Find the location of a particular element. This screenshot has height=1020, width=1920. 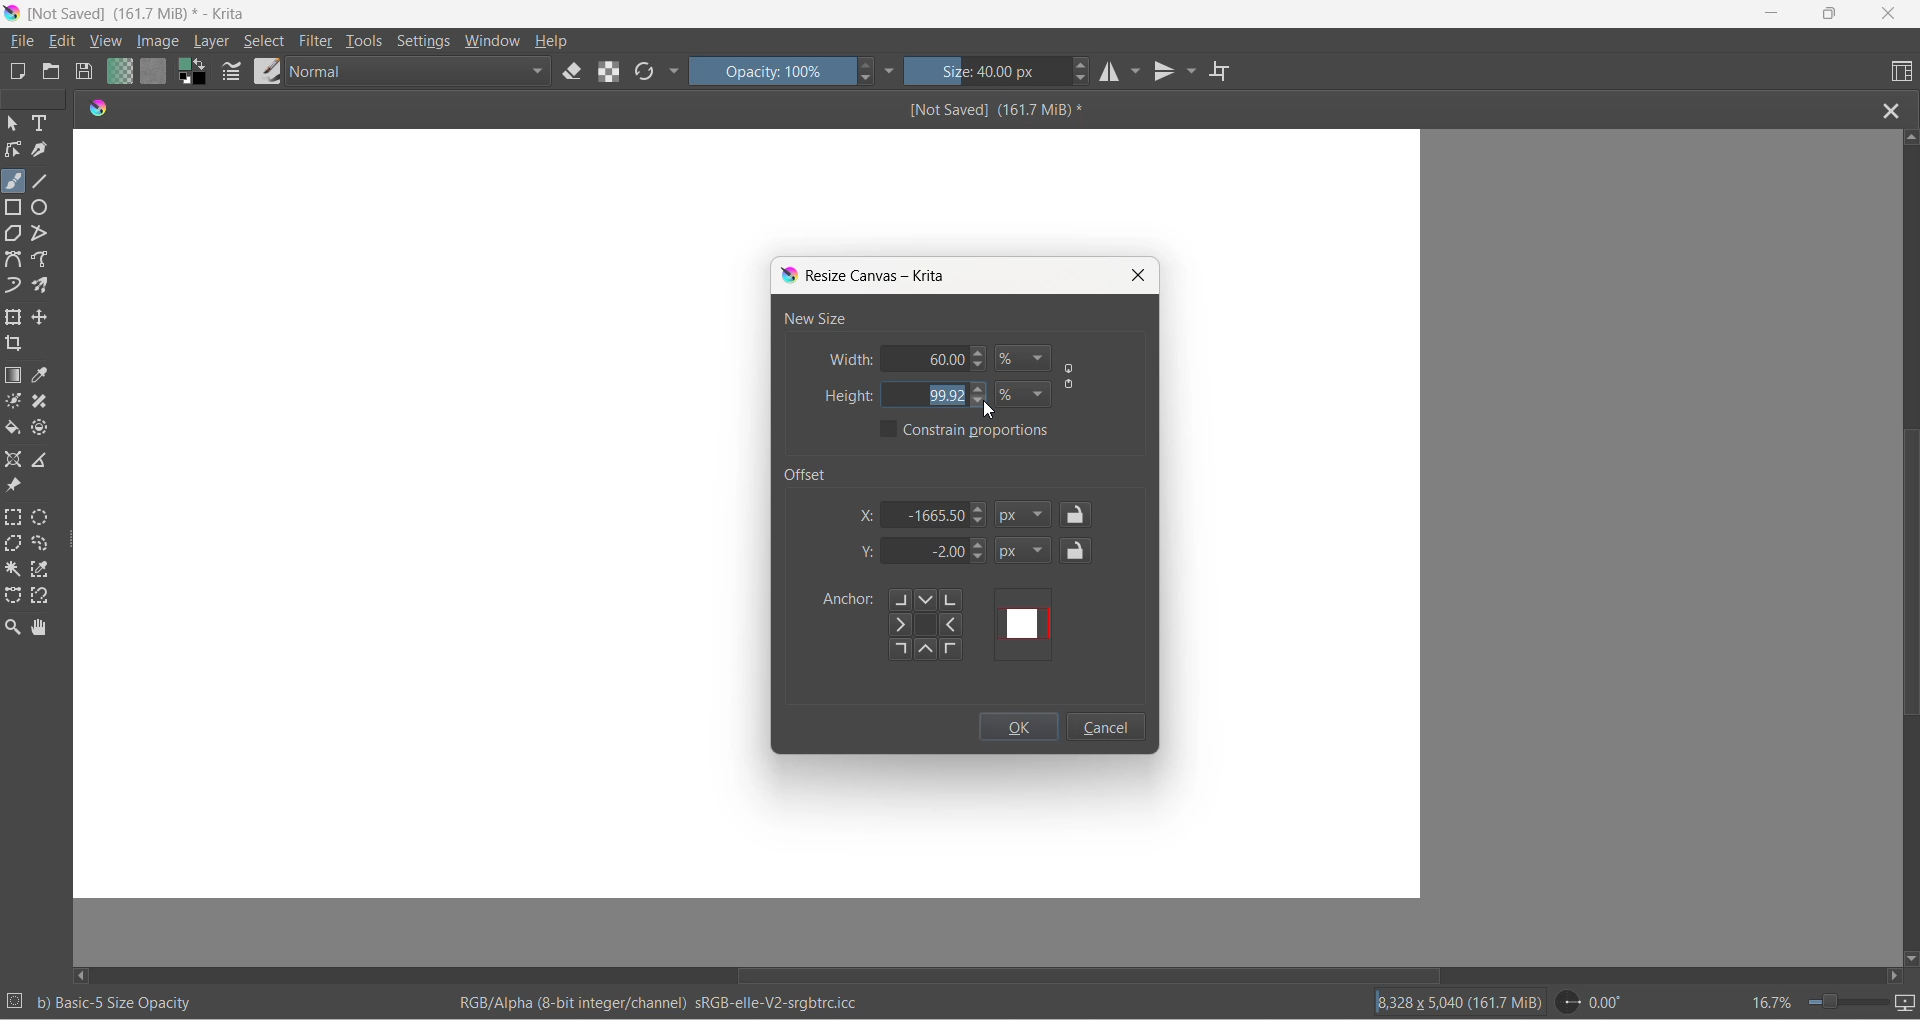

calligraphy is located at coordinates (40, 150).